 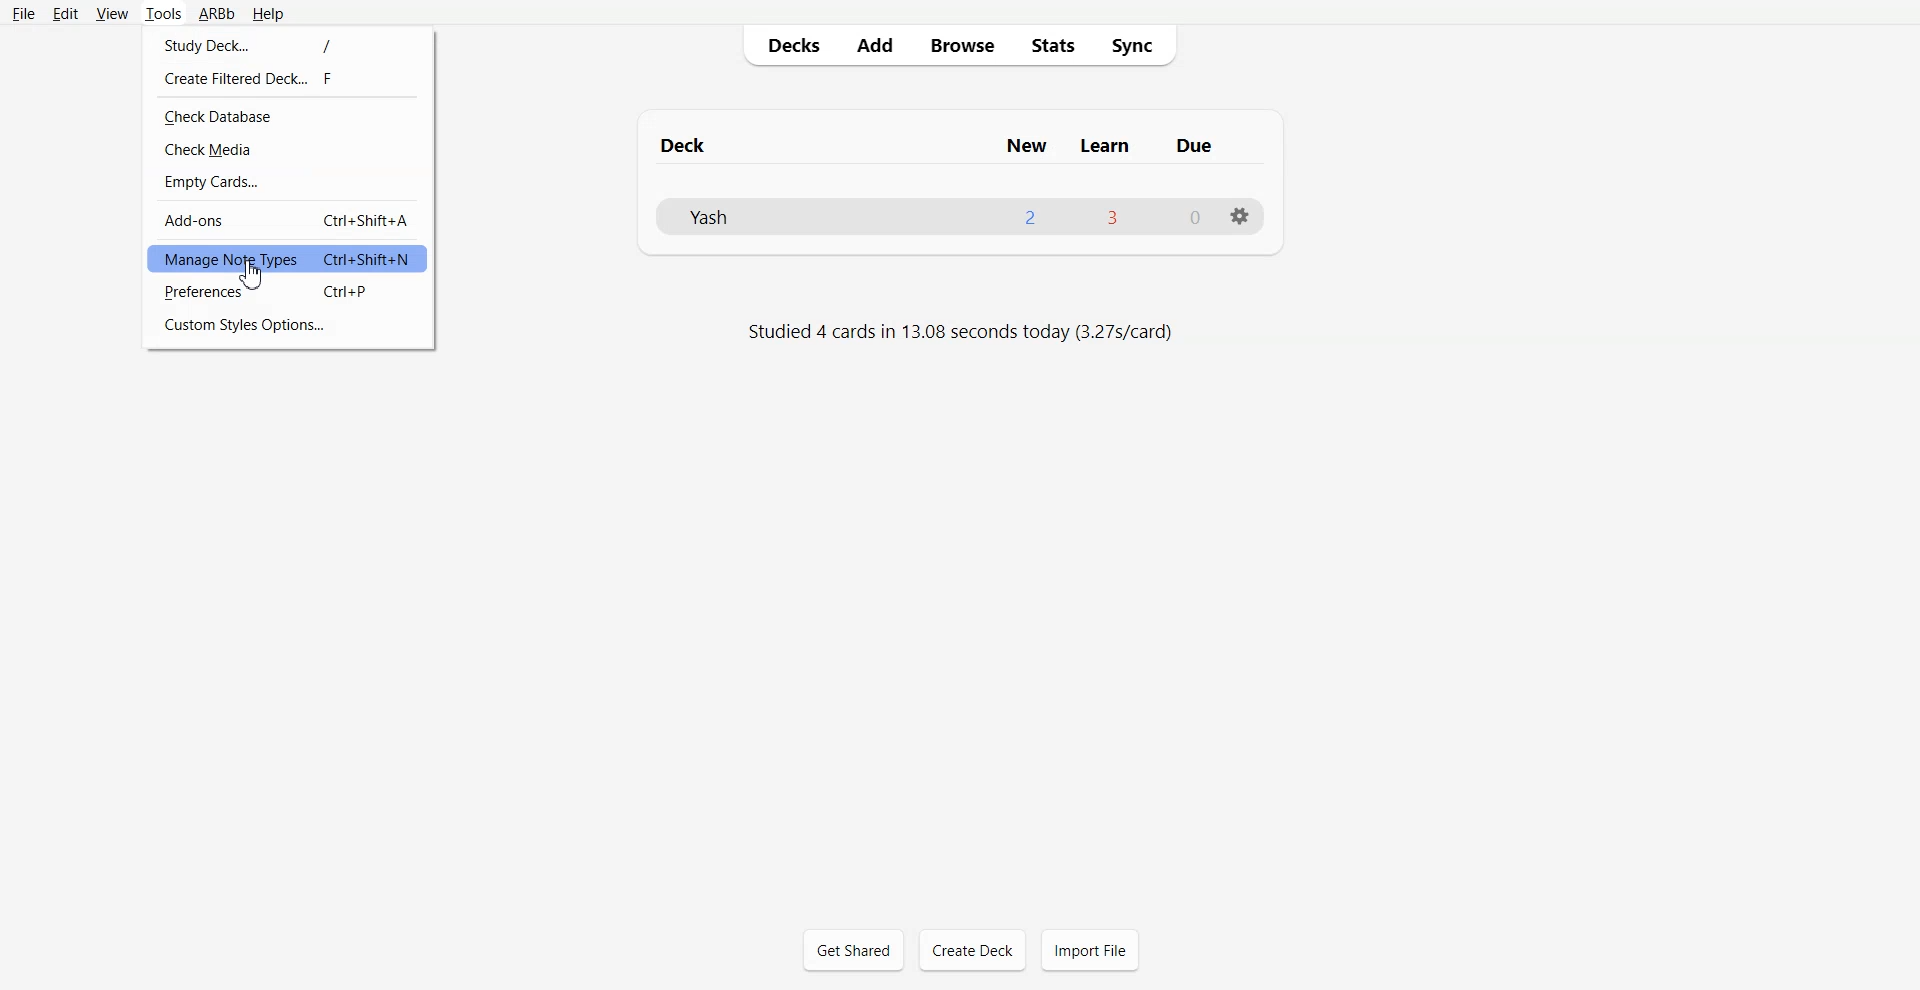 I want to click on Decks, so click(x=789, y=45).